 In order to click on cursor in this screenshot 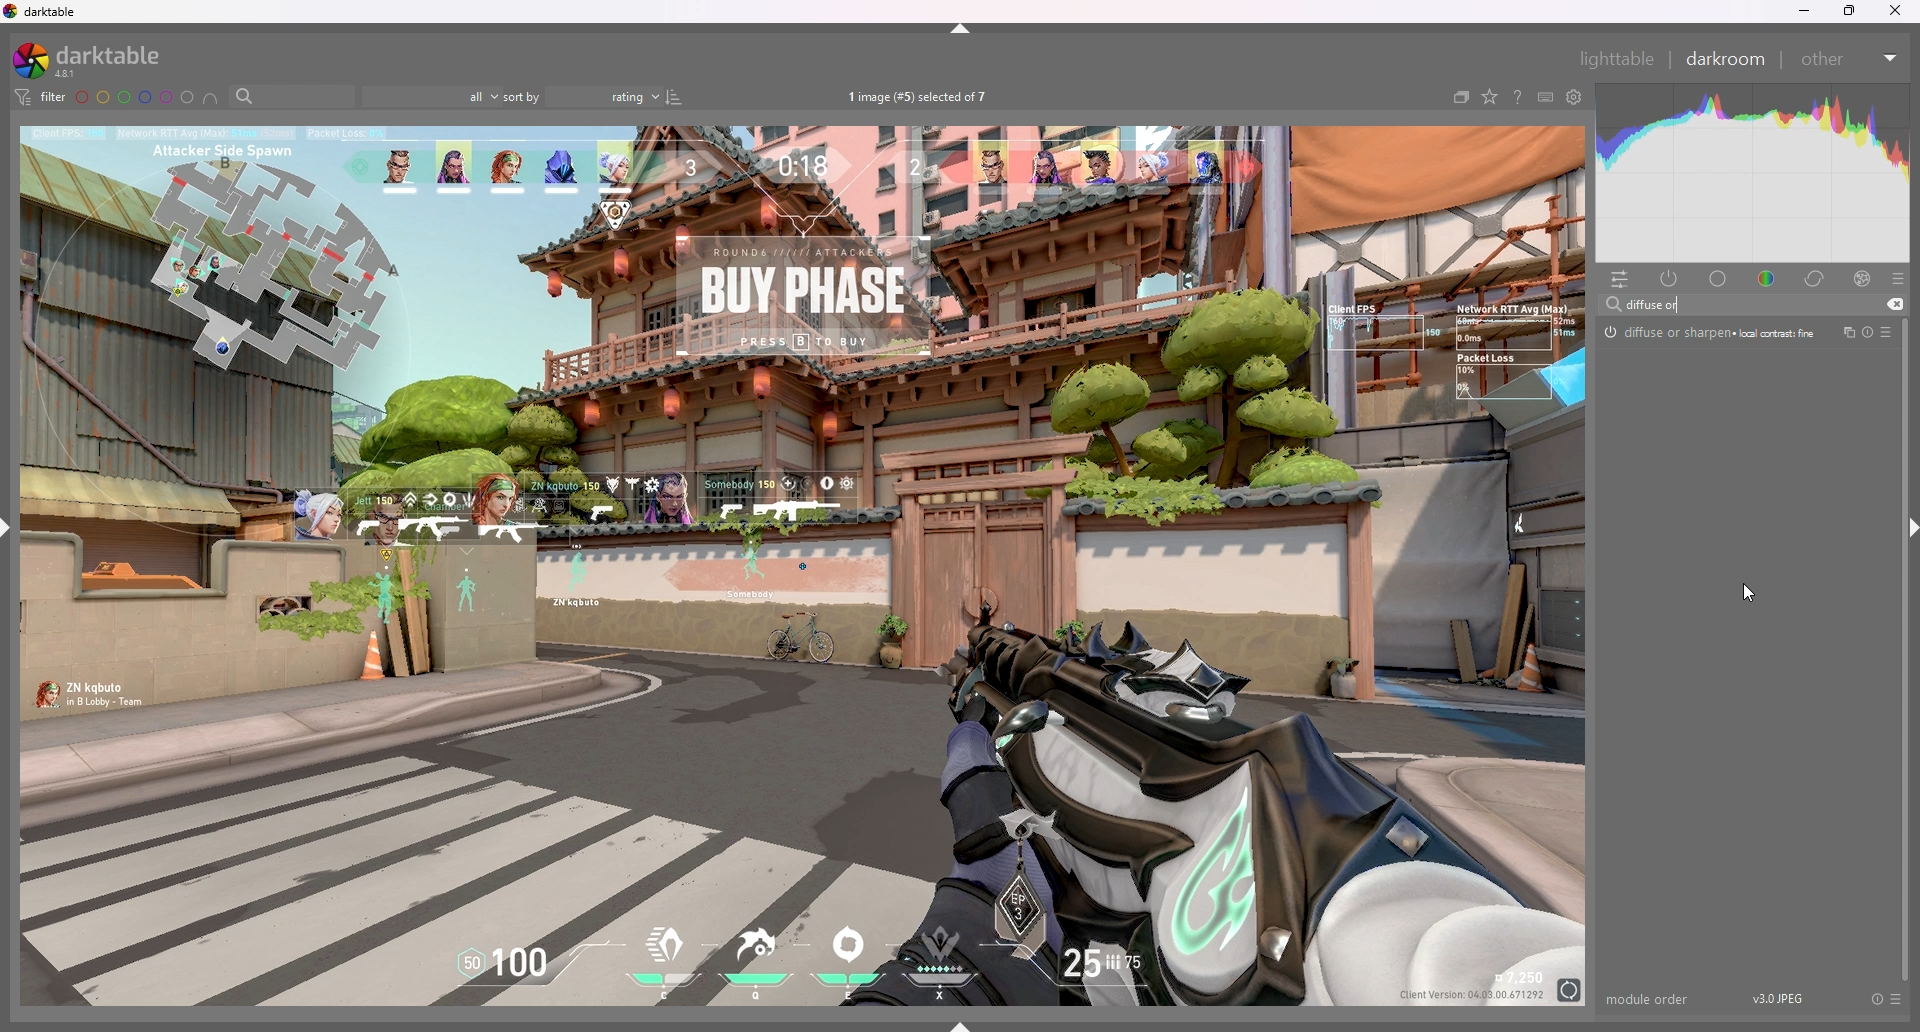, I will do `click(1749, 590)`.